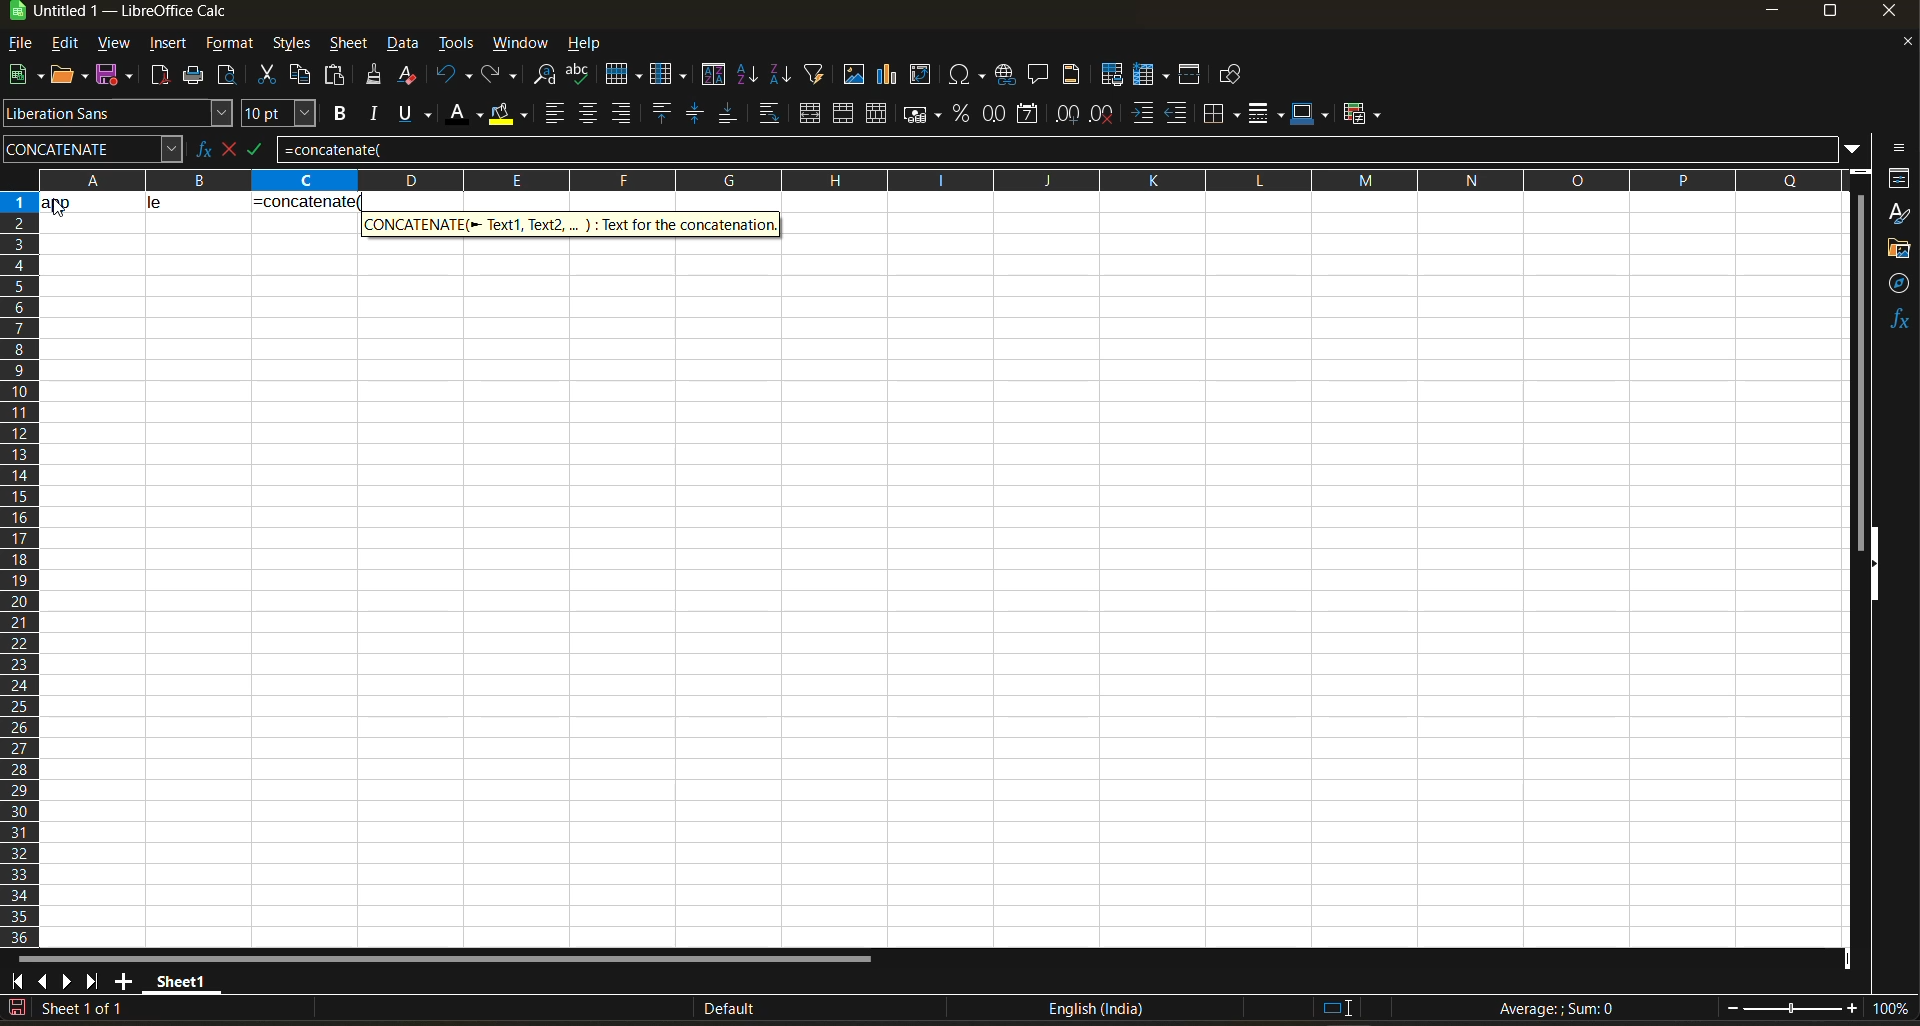 The width and height of the screenshot is (1920, 1026). I want to click on format as number, so click(999, 115).